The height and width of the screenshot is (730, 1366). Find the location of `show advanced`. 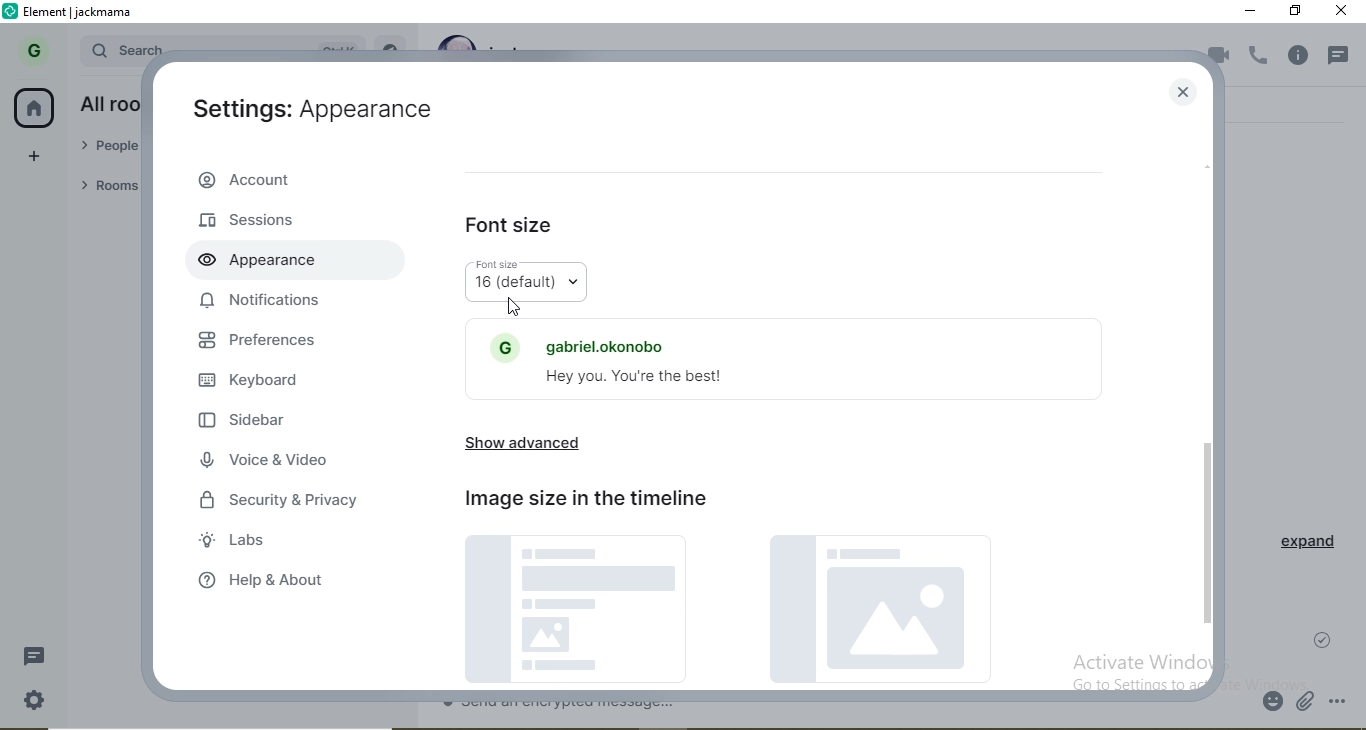

show advanced is located at coordinates (525, 446).